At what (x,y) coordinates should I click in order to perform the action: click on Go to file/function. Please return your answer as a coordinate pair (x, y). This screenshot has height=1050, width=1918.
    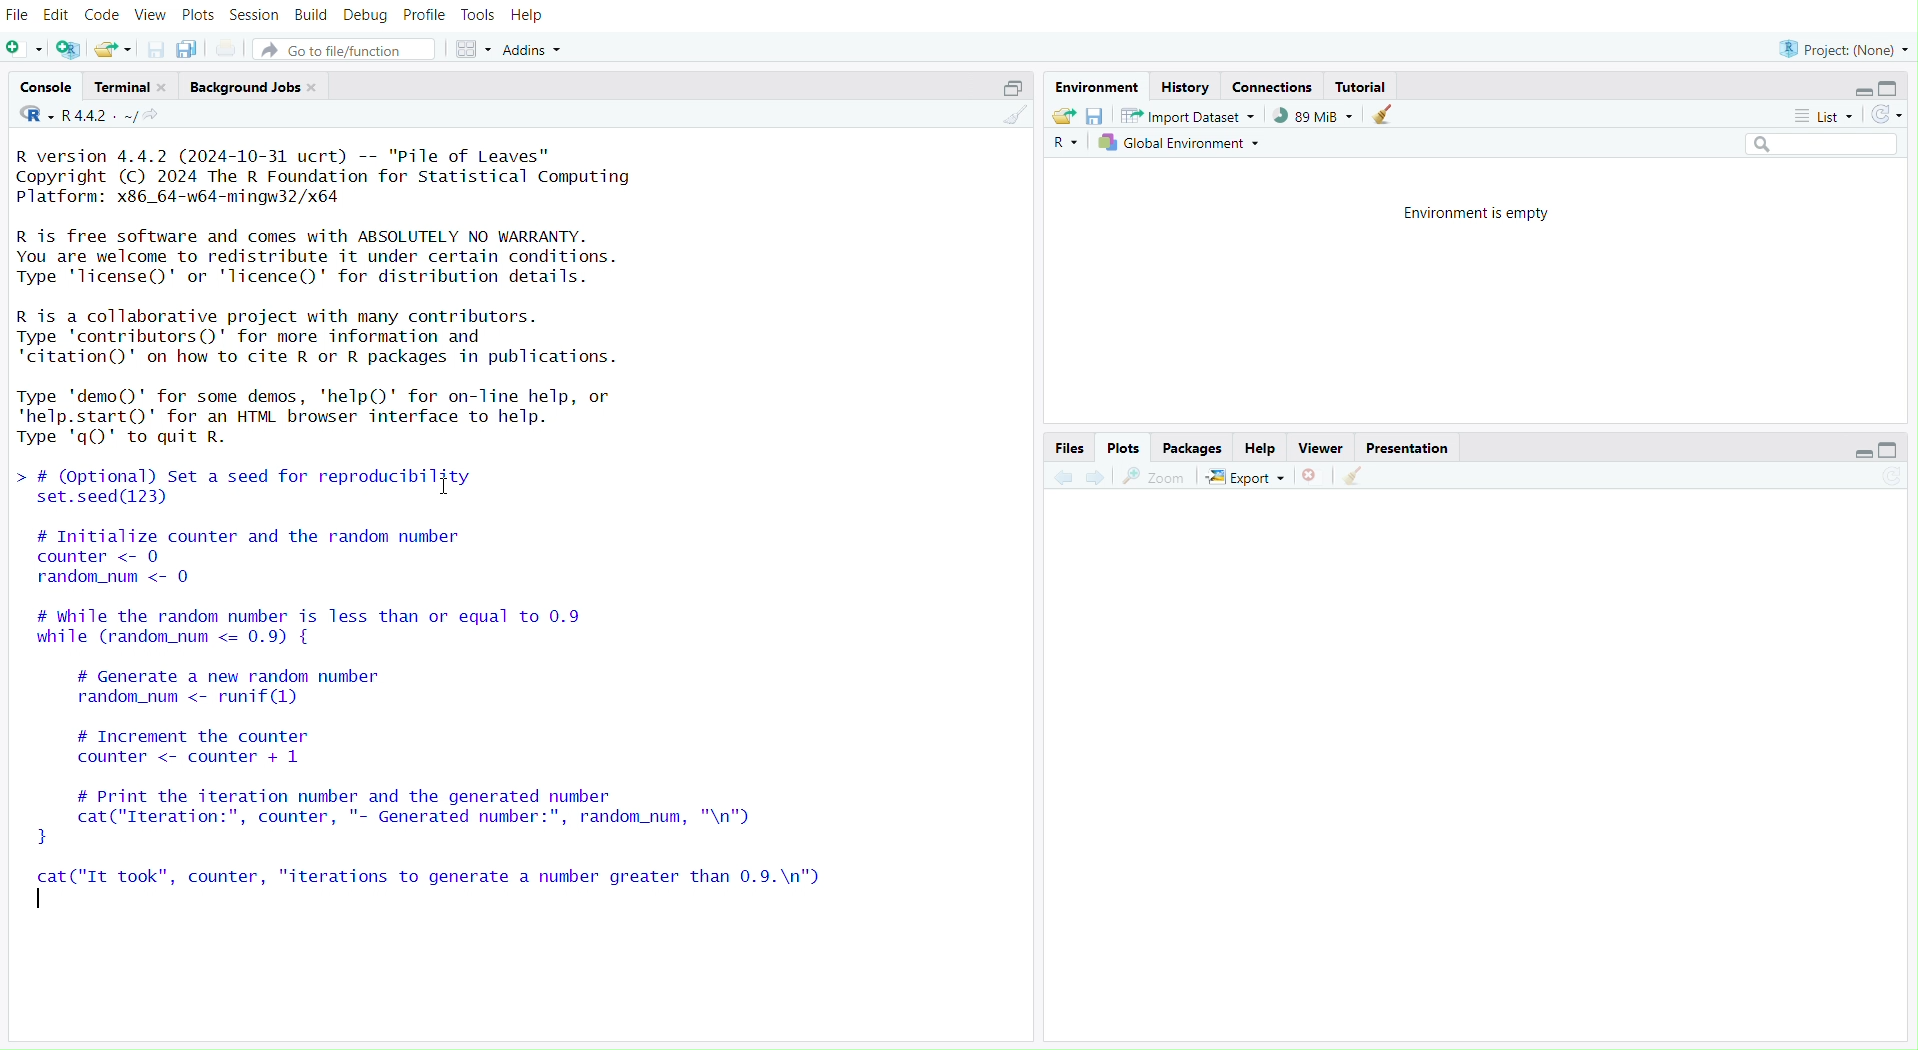
    Looking at the image, I should click on (351, 47).